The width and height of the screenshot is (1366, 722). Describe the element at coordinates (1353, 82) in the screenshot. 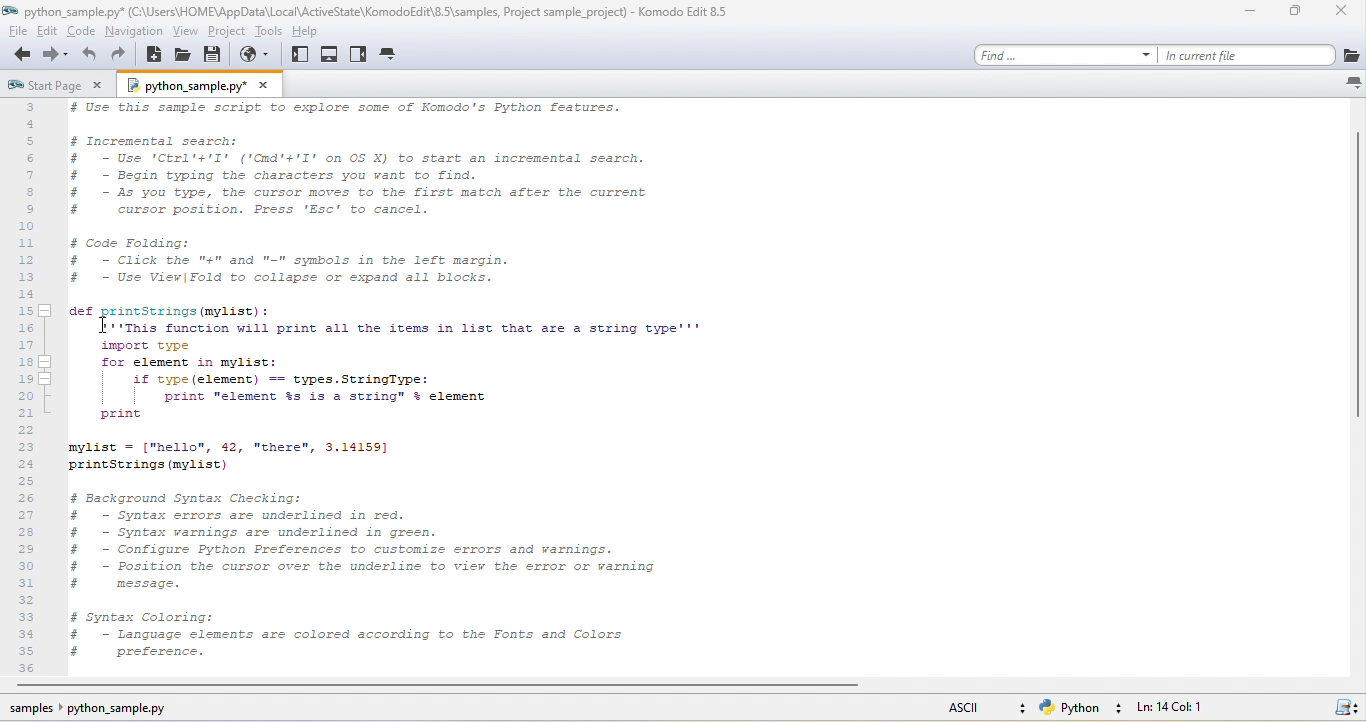

I see `icon` at that location.